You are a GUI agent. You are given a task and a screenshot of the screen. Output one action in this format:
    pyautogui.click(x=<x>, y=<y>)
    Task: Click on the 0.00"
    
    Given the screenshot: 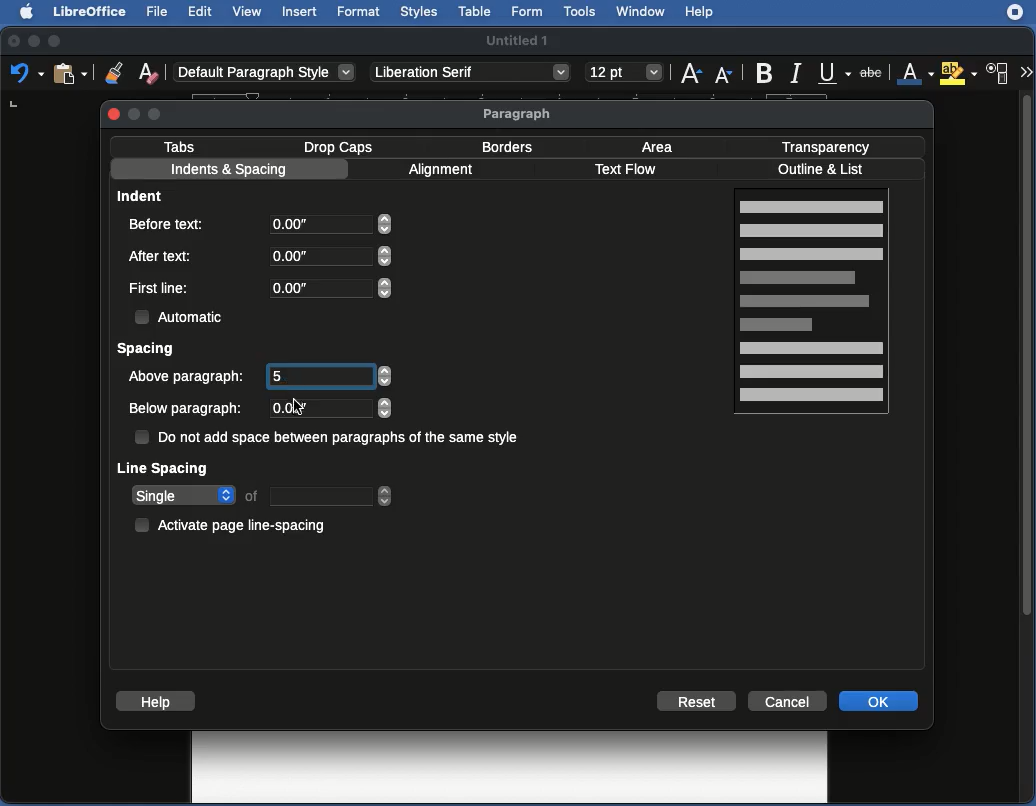 What is the action you would take?
    pyautogui.click(x=332, y=228)
    